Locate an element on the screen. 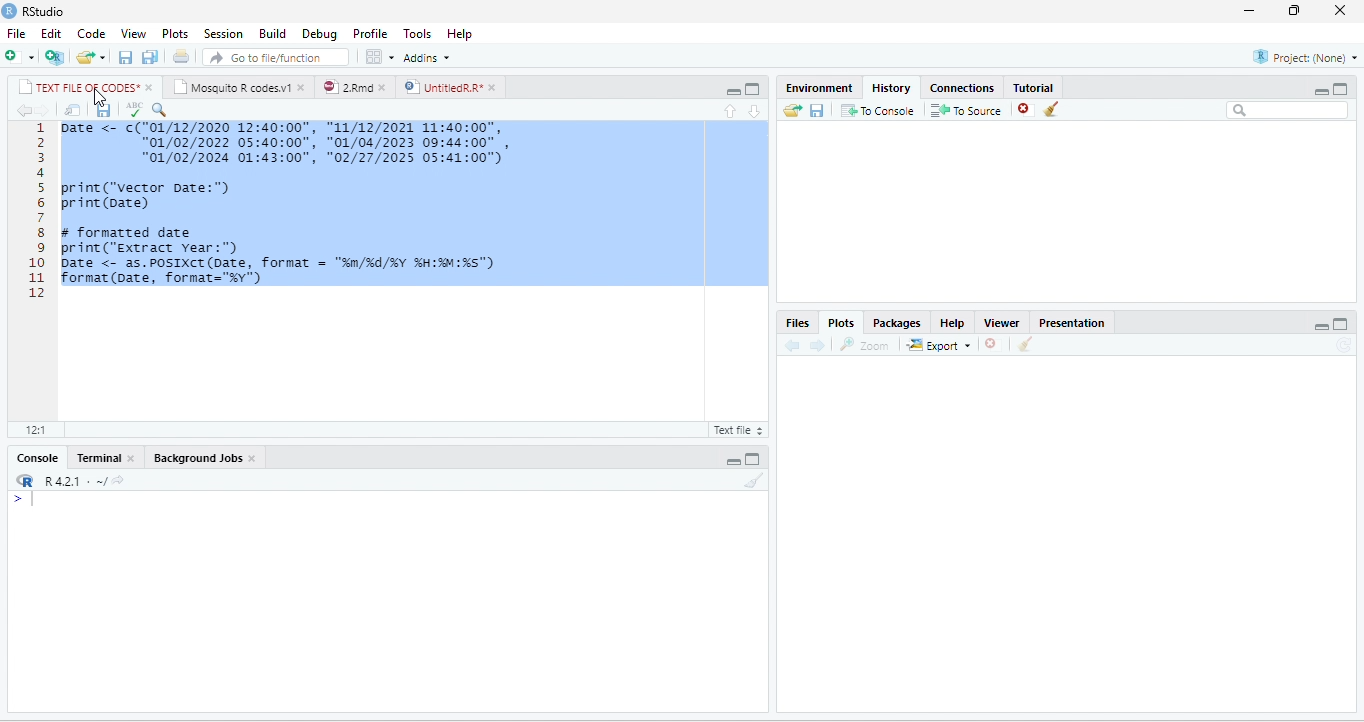  clear is located at coordinates (1025, 343).